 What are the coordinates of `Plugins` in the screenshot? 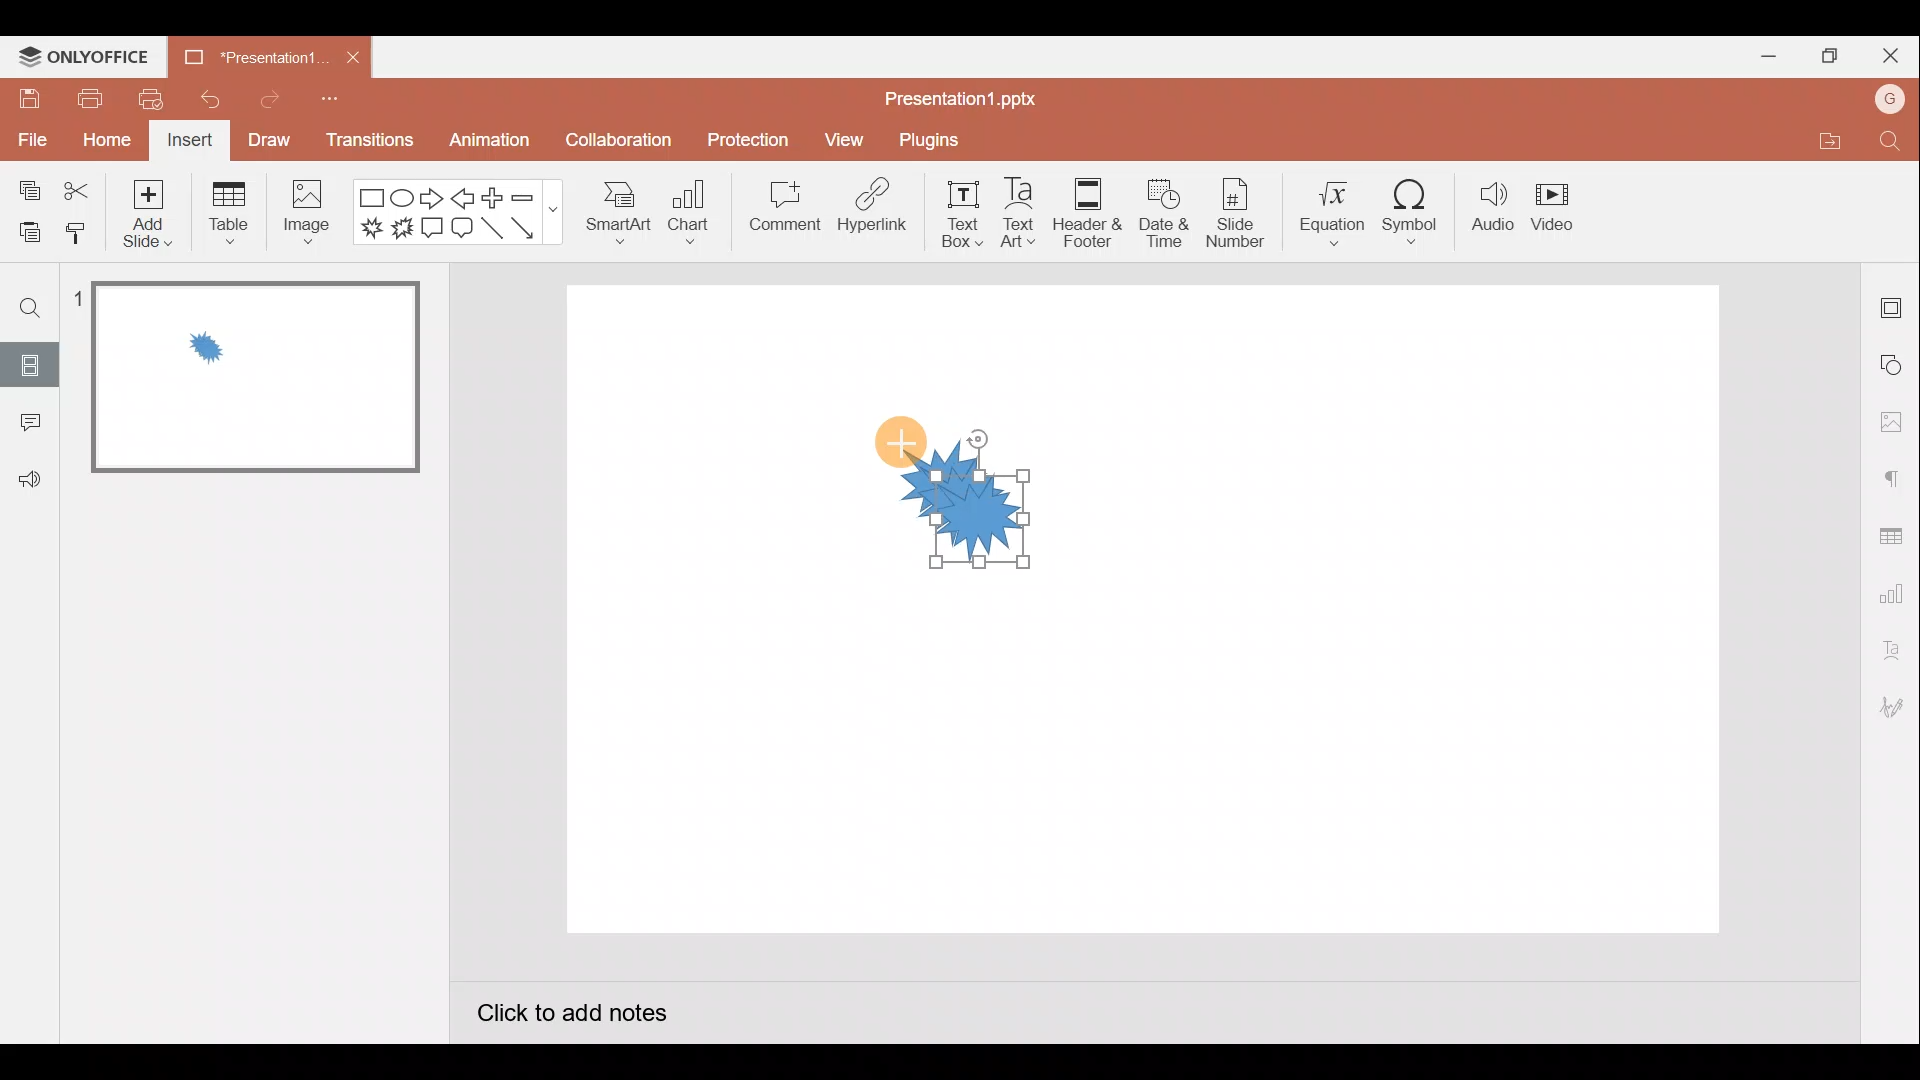 It's located at (928, 136).